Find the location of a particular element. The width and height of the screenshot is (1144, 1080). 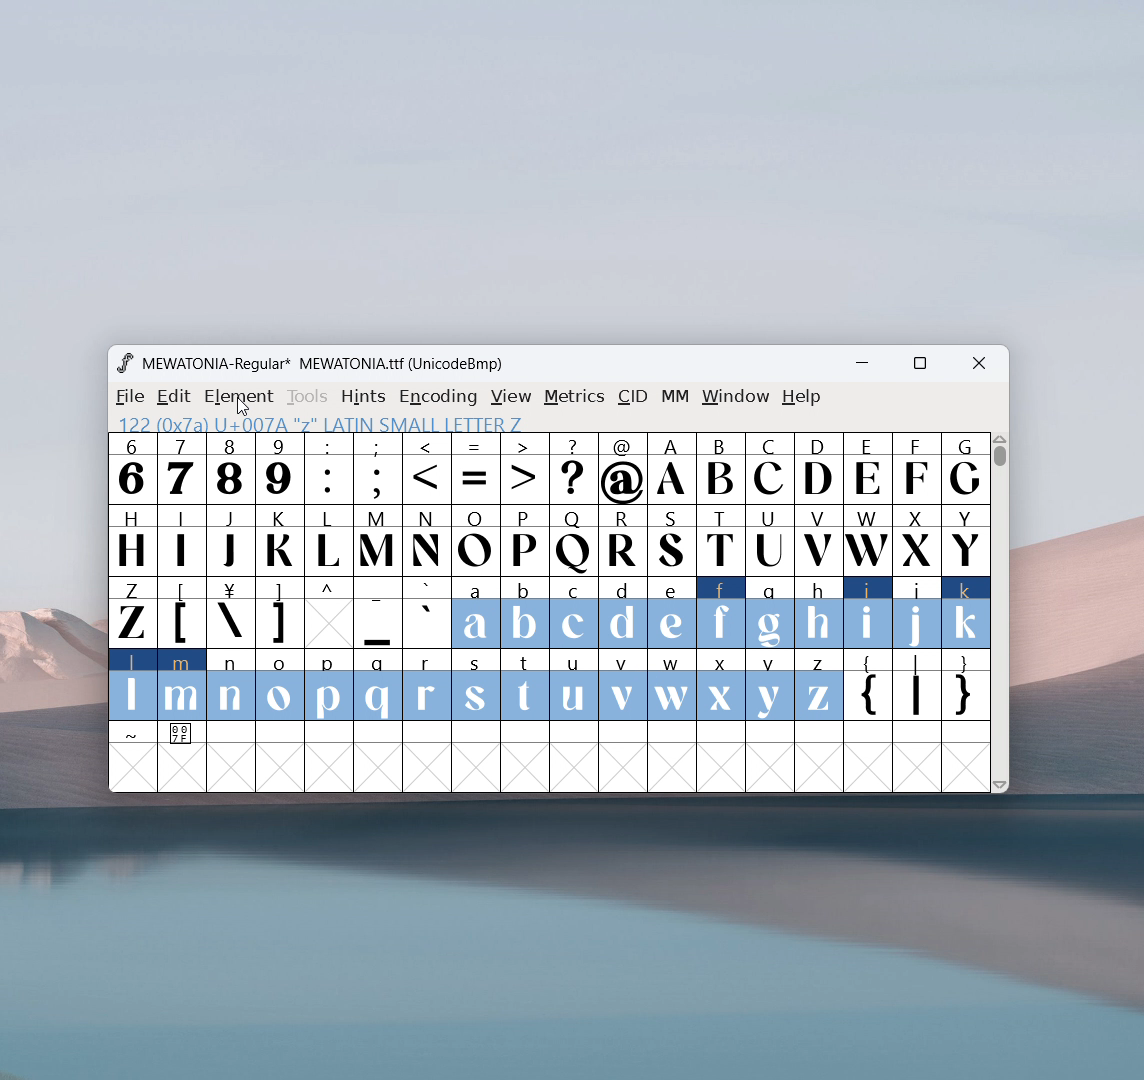

Q is located at coordinates (573, 542).